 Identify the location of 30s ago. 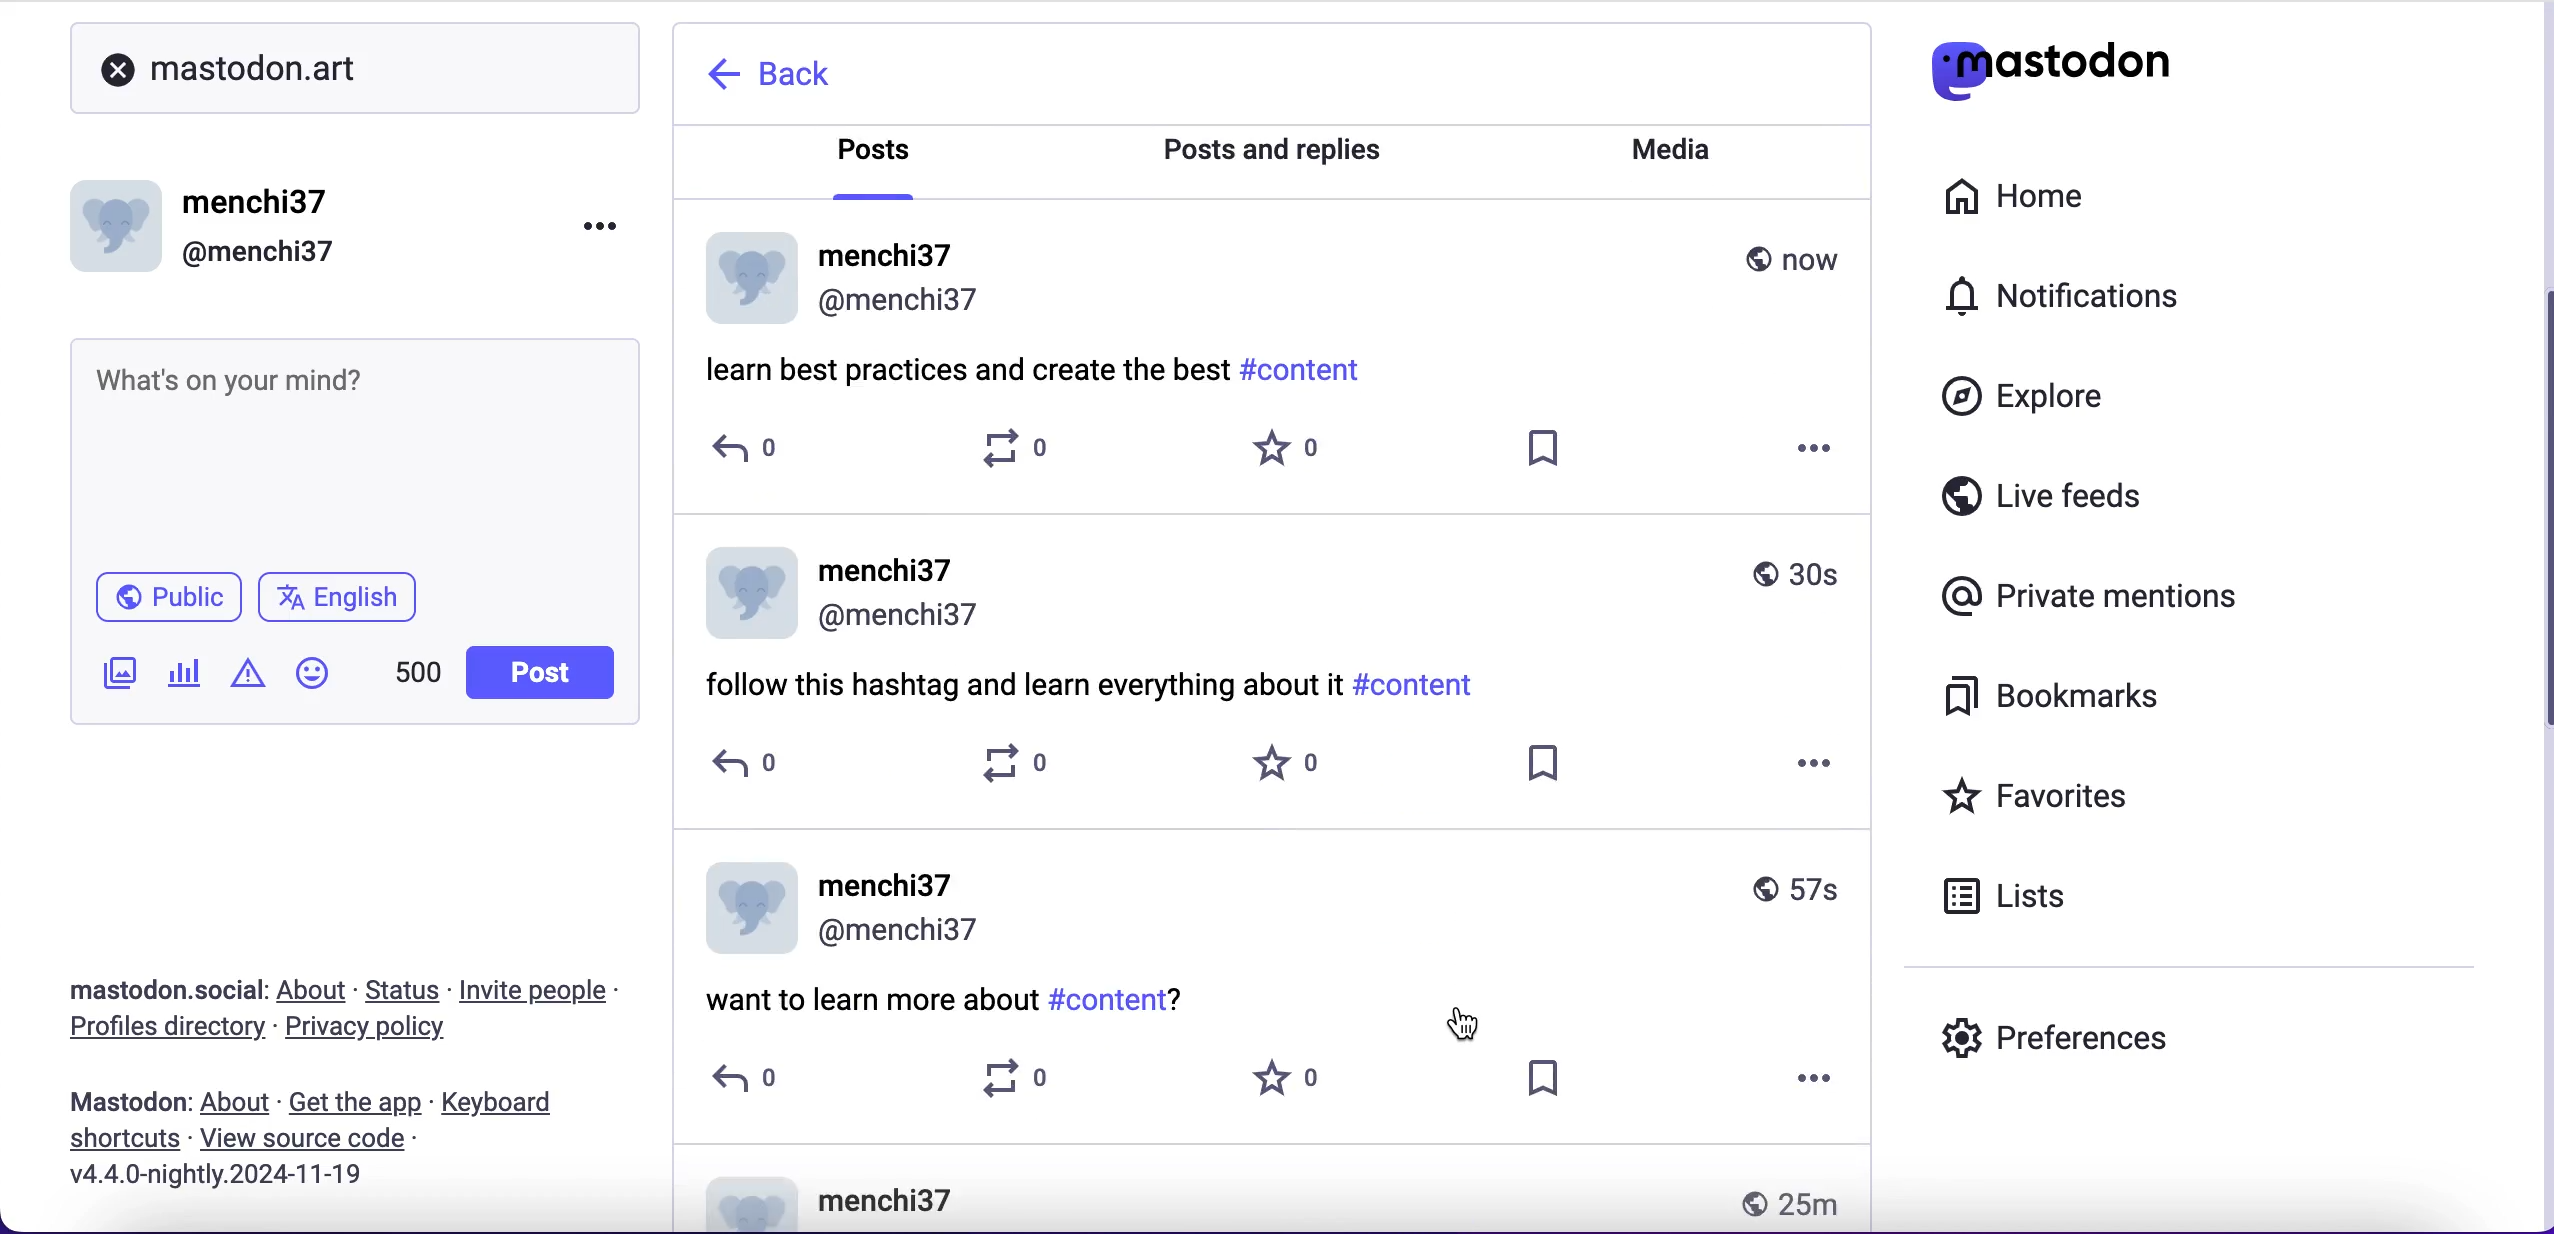
(1801, 567).